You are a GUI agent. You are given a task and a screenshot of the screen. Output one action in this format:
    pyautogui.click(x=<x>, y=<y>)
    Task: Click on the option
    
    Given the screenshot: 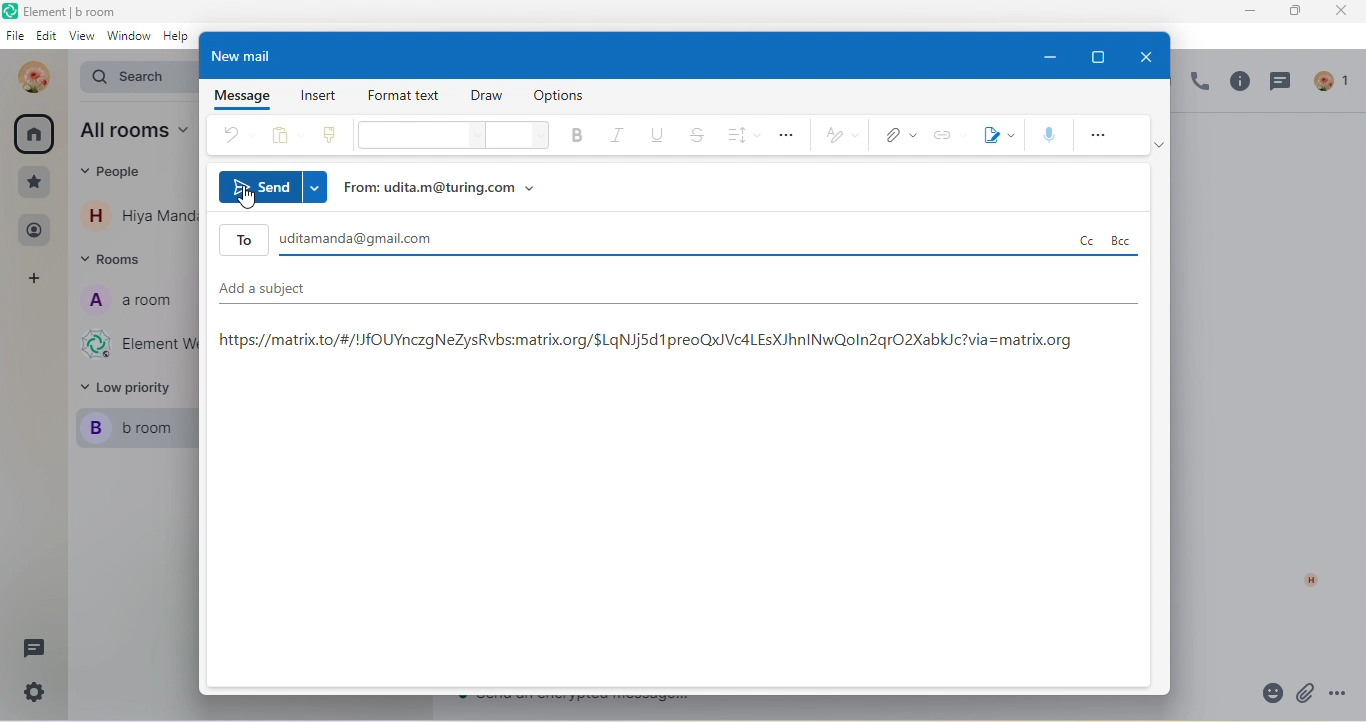 What is the action you would take?
    pyautogui.click(x=564, y=96)
    